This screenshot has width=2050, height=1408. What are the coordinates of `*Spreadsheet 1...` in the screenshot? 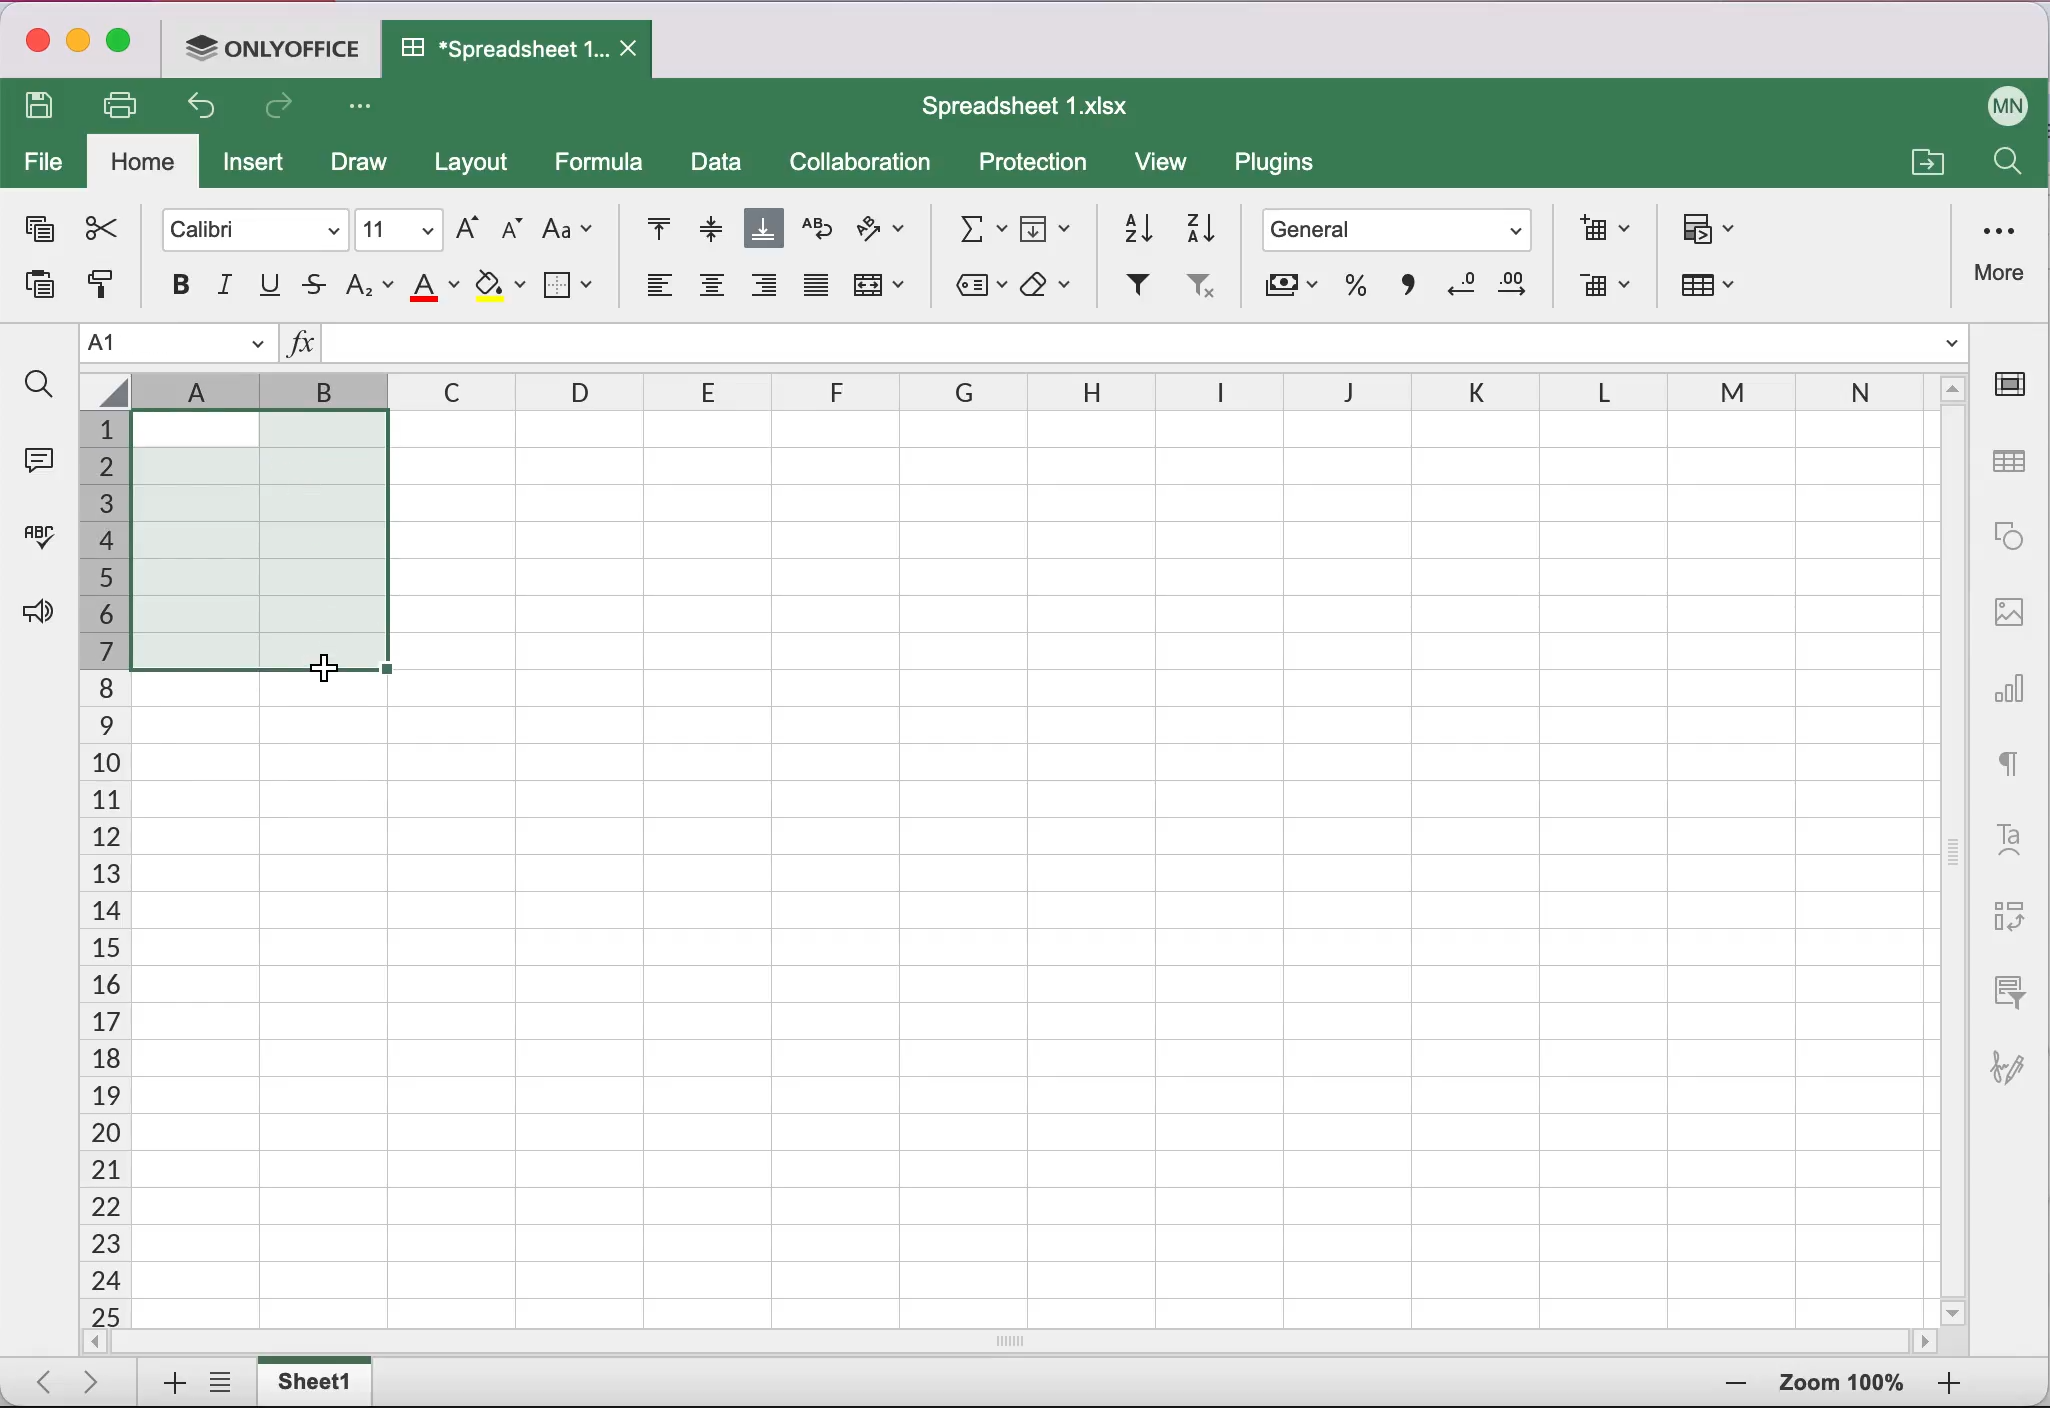 It's located at (495, 48).